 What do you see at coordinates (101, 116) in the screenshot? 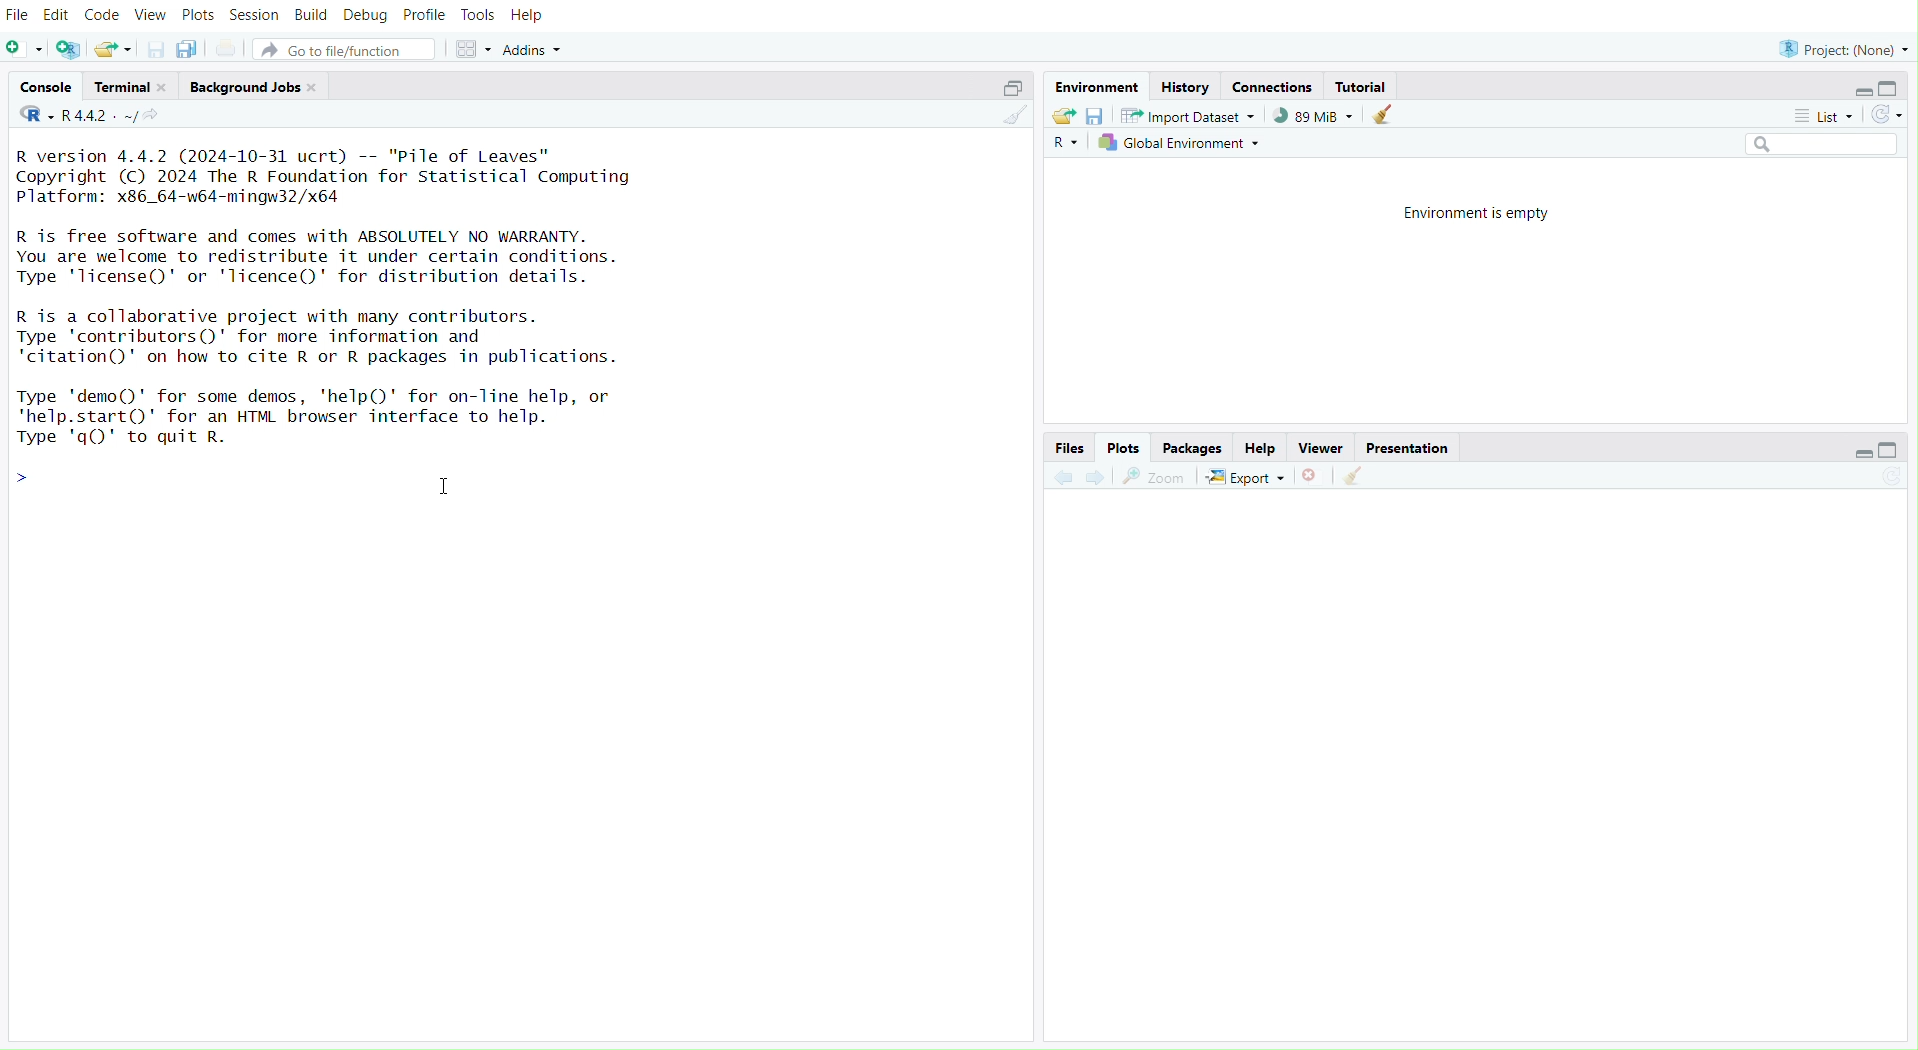
I see `R.4.4.2~/` at bounding box center [101, 116].